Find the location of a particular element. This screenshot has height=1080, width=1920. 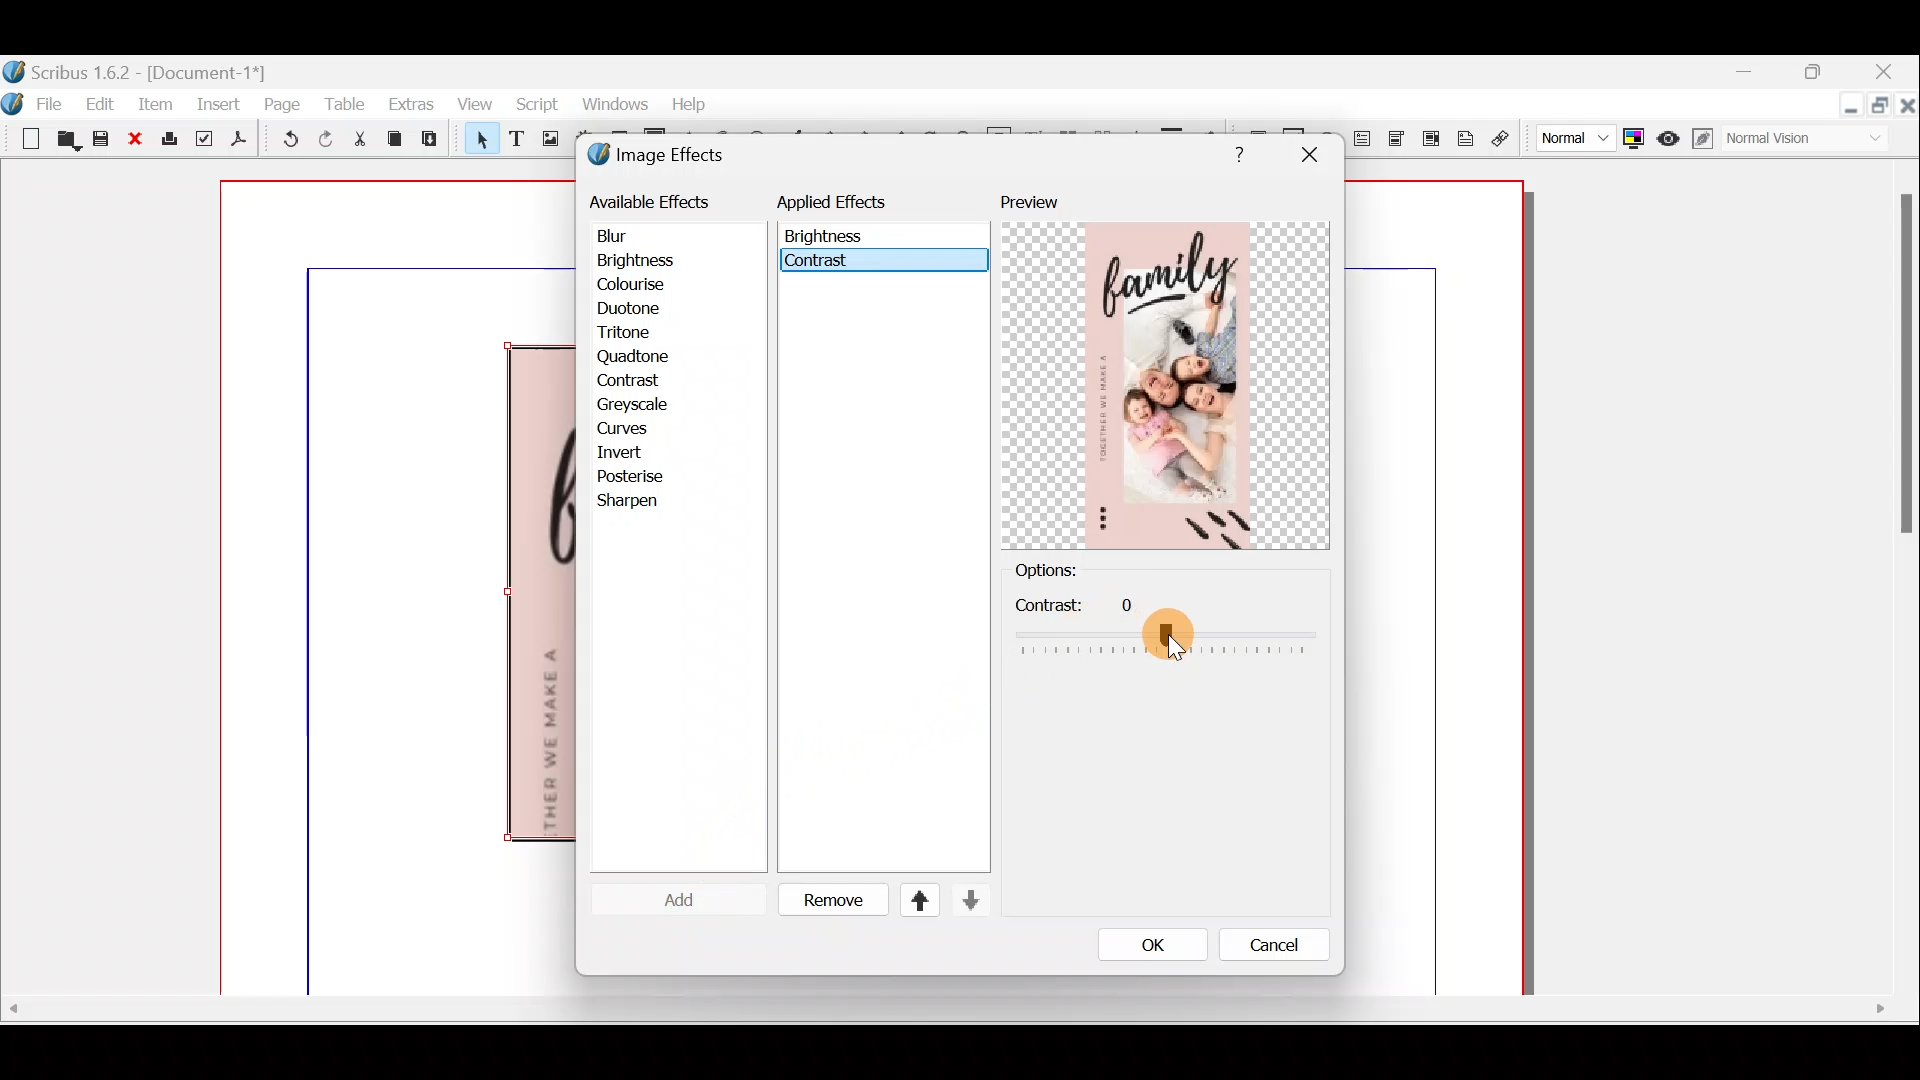

 is located at coordinates (1150, 625).